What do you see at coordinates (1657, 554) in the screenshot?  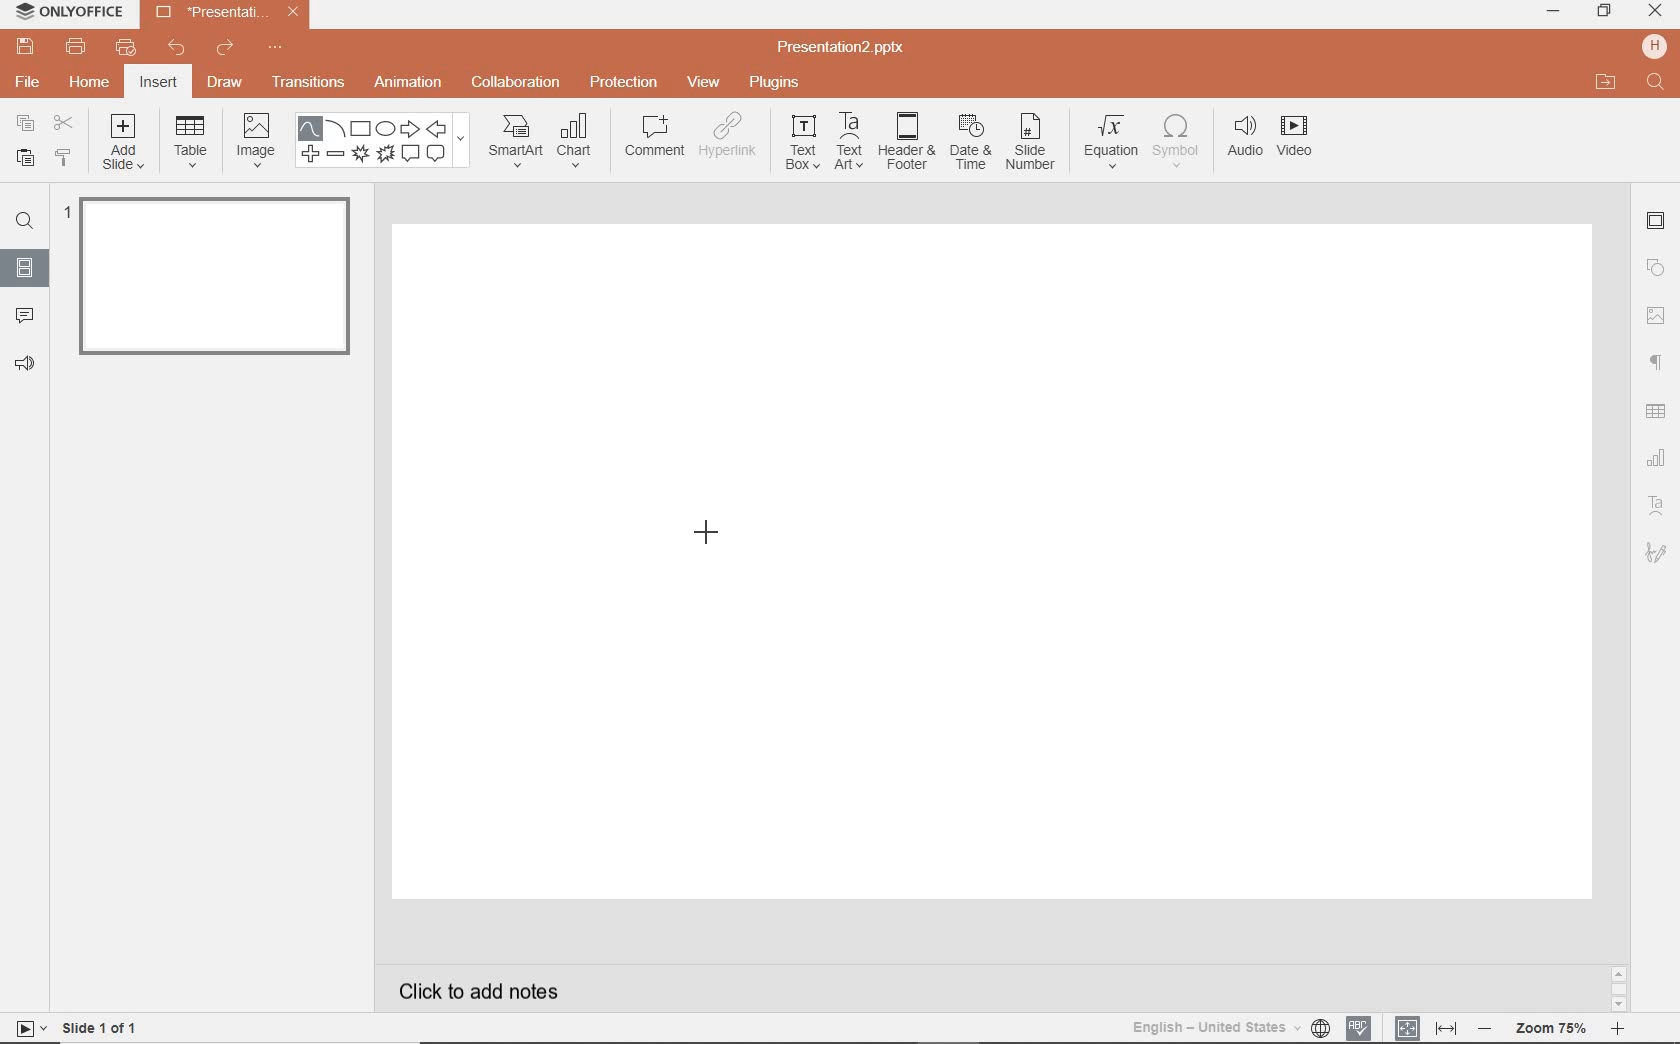 I see `SIGNATURE` at bounding box center [1657, 554].